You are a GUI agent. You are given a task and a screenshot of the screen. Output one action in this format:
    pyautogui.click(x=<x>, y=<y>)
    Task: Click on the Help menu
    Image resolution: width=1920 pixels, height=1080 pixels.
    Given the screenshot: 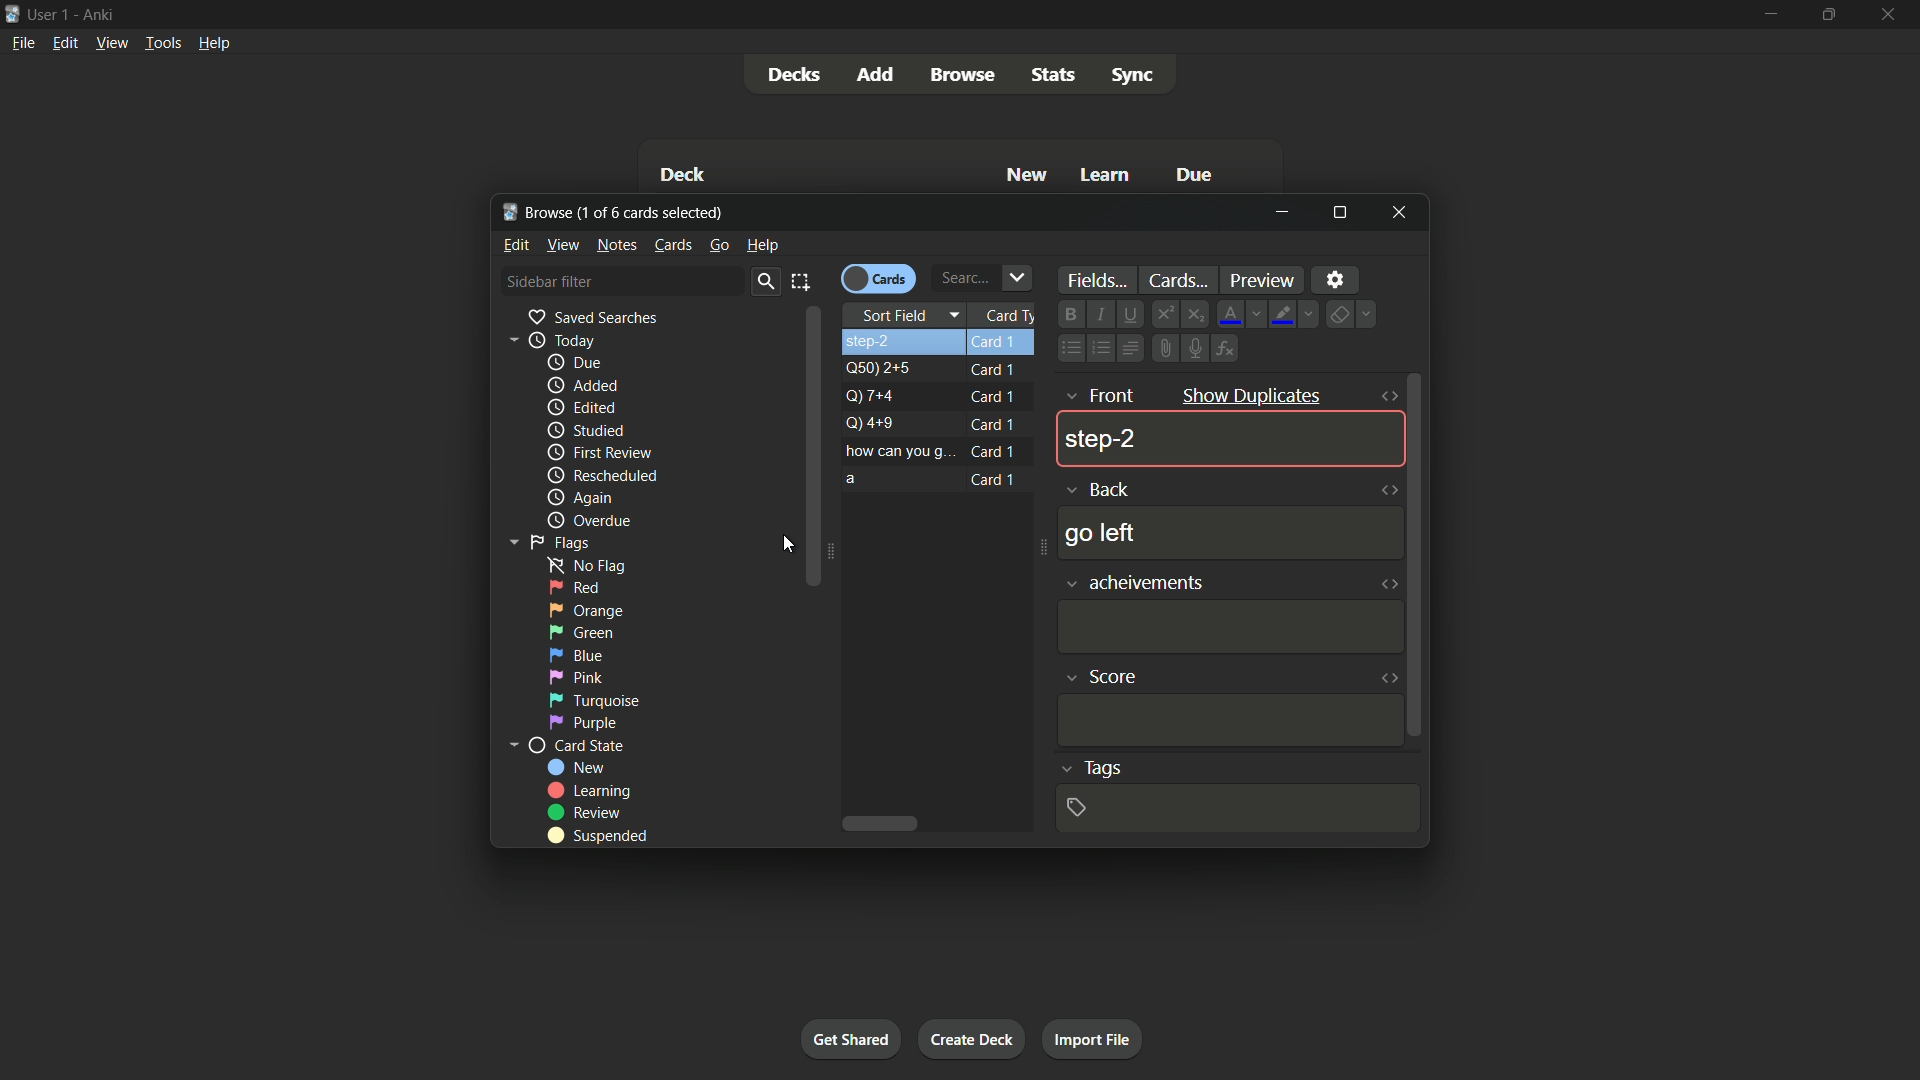 What is the action you would take?
    pyautogui.click(x=217, y=43)
    